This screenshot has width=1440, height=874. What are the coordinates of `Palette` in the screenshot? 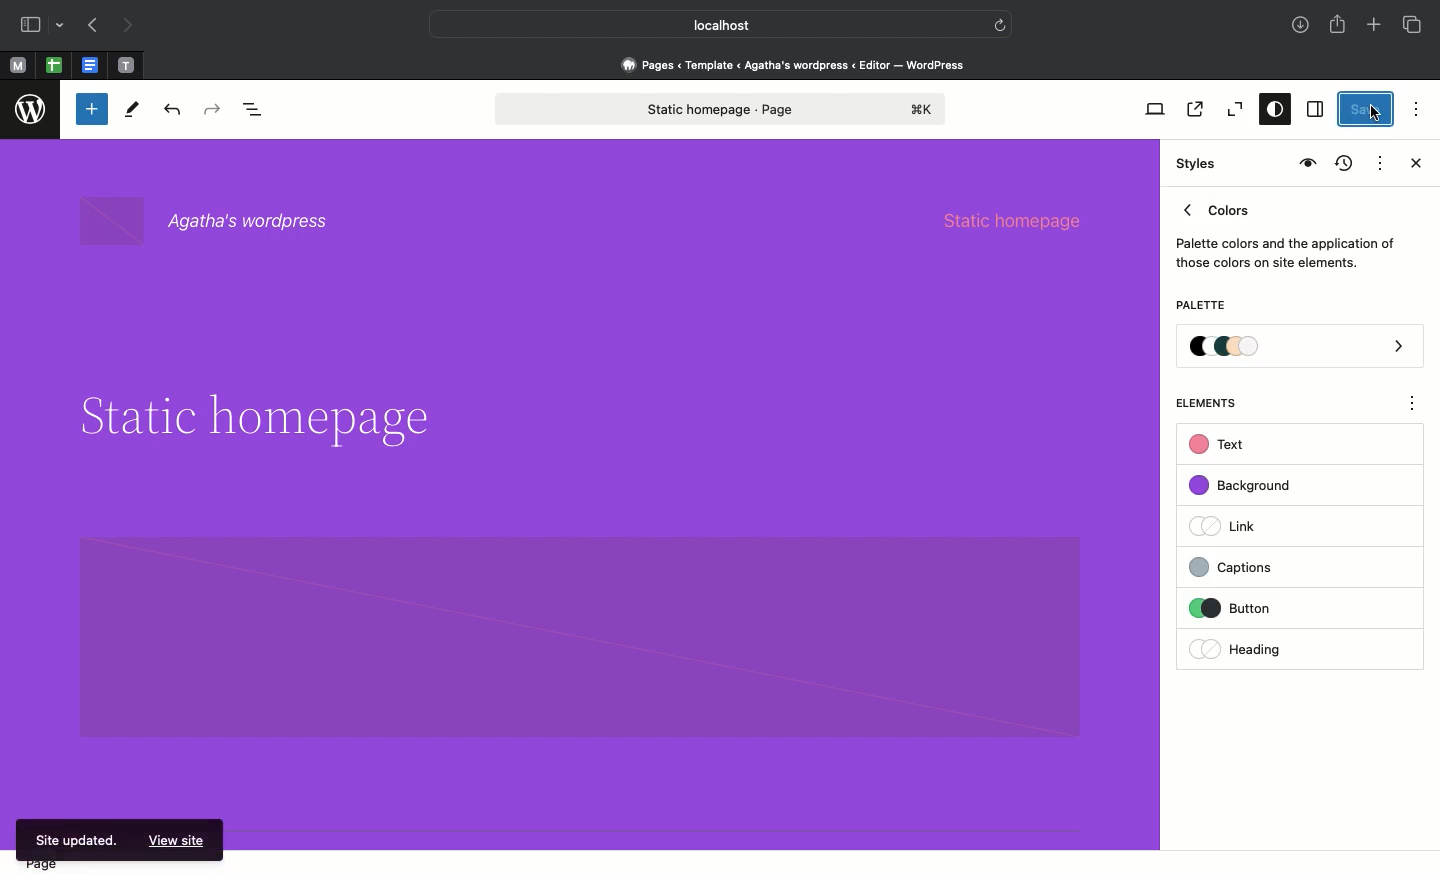 It's located at (1301, 348).